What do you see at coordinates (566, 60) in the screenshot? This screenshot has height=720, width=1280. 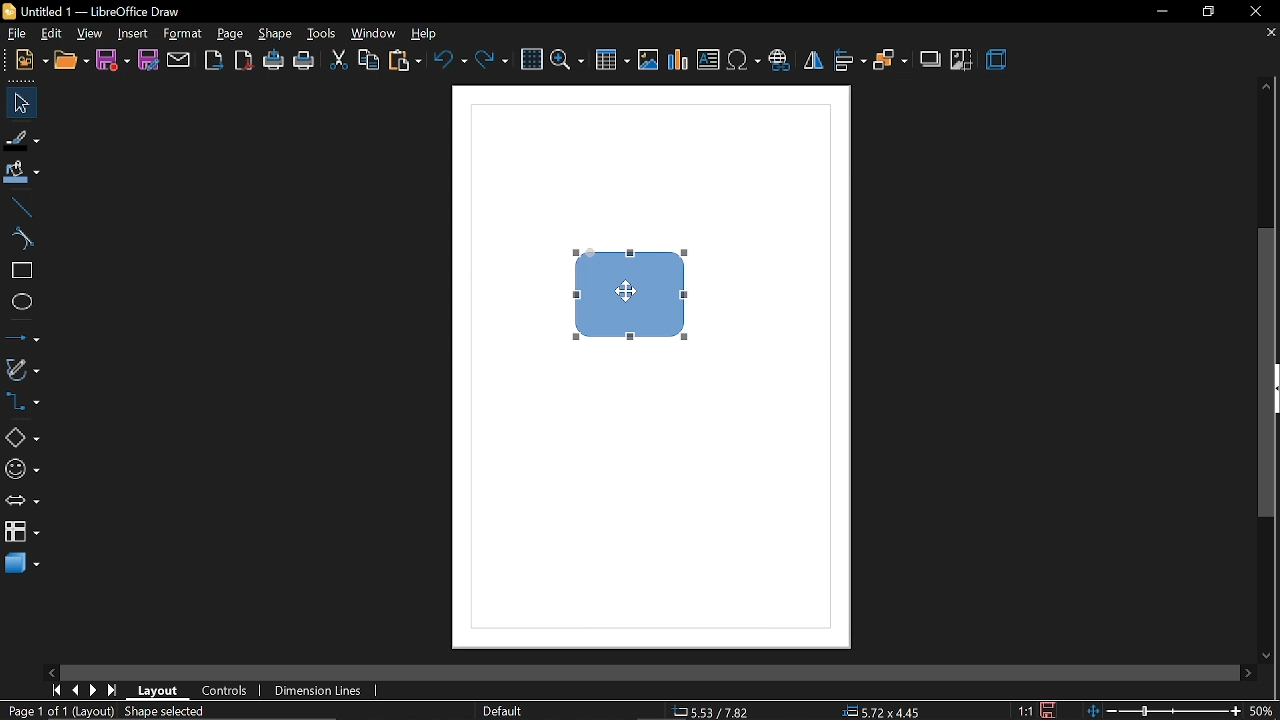 I see `zoom` at bounding box center [566, 60].